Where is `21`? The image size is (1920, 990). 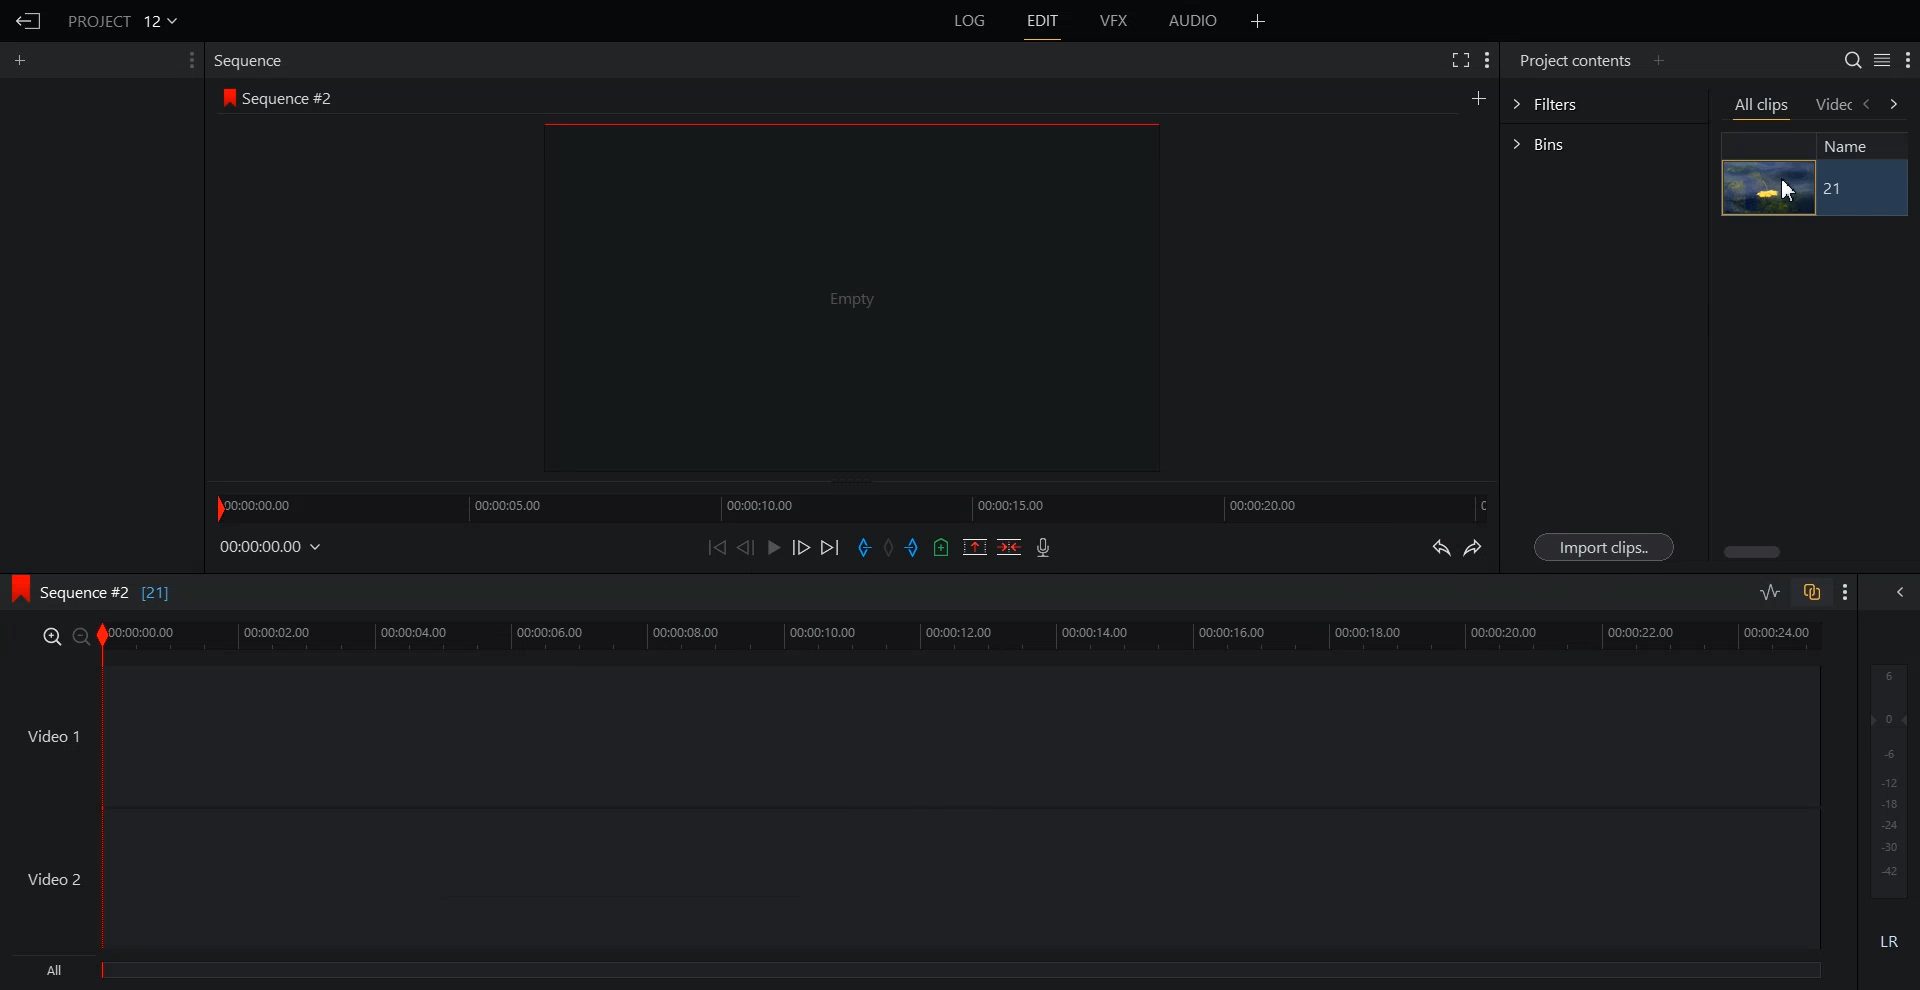 21 is located at coordinates (1859, 189).